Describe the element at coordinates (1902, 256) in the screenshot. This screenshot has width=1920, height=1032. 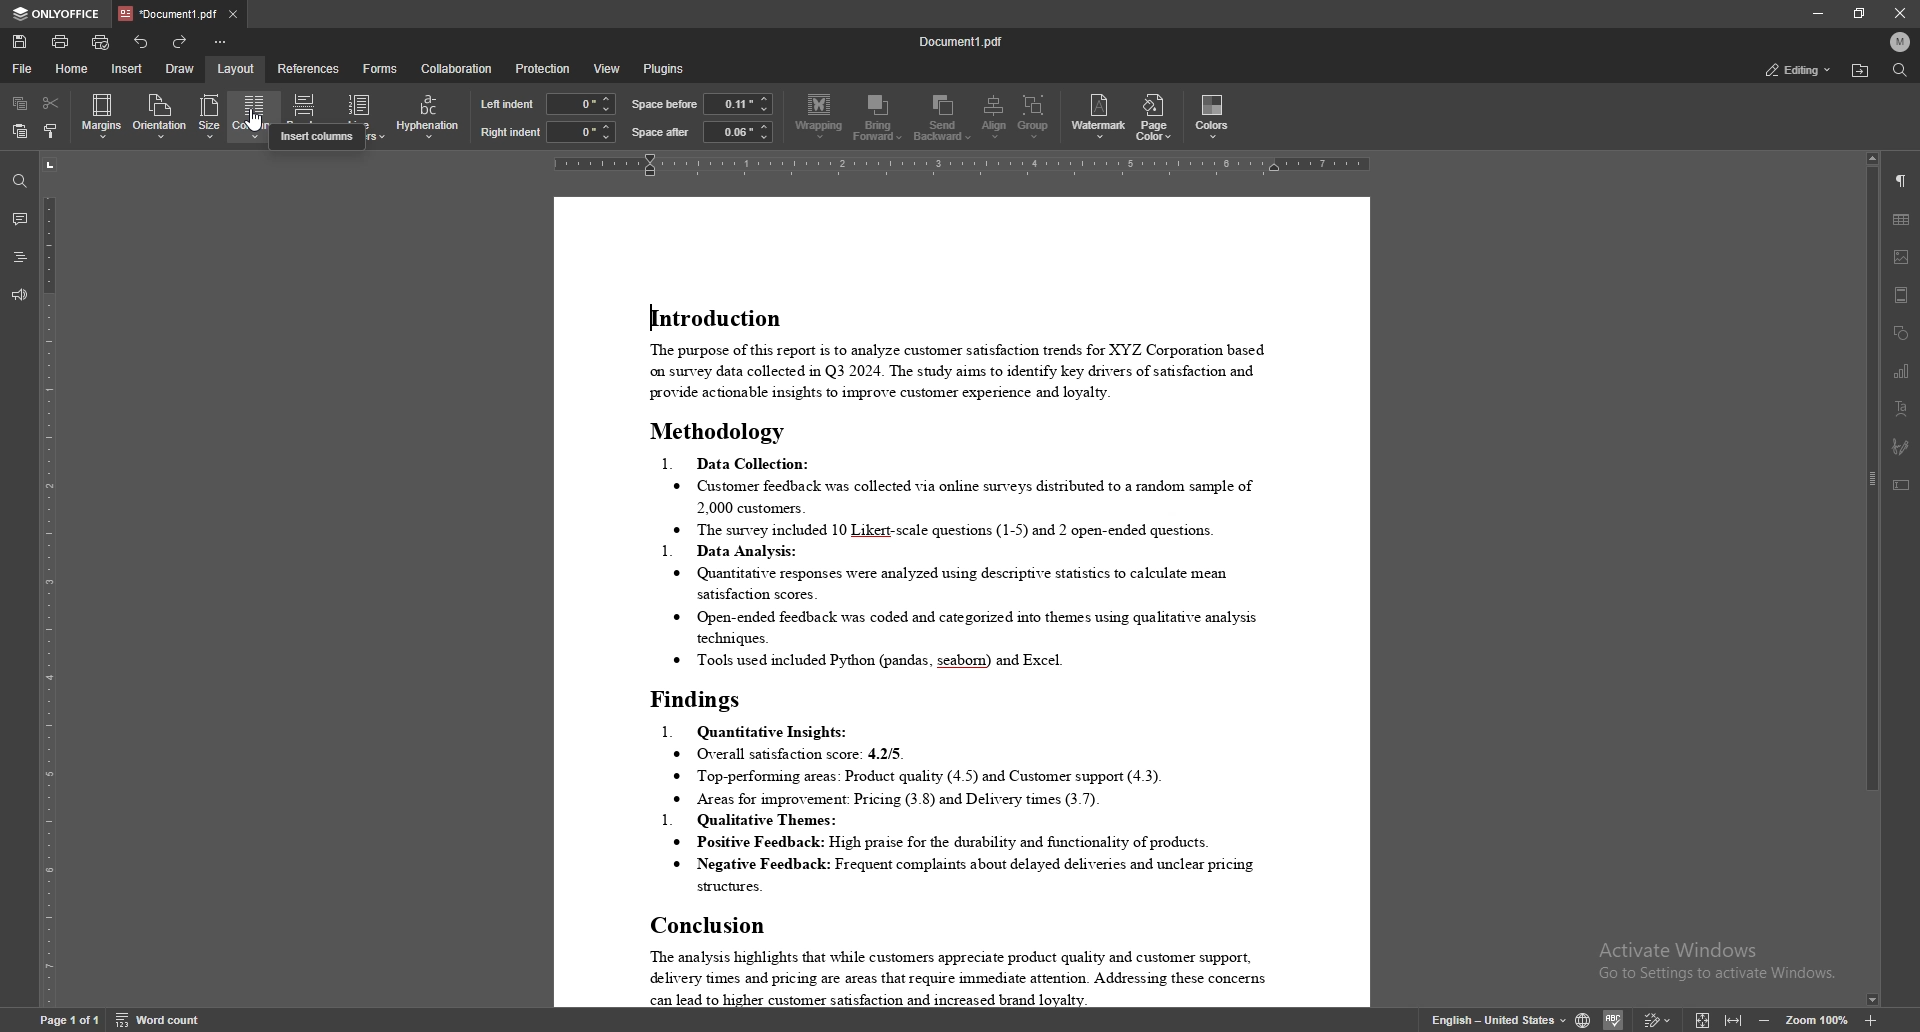
I see `image` at that location.